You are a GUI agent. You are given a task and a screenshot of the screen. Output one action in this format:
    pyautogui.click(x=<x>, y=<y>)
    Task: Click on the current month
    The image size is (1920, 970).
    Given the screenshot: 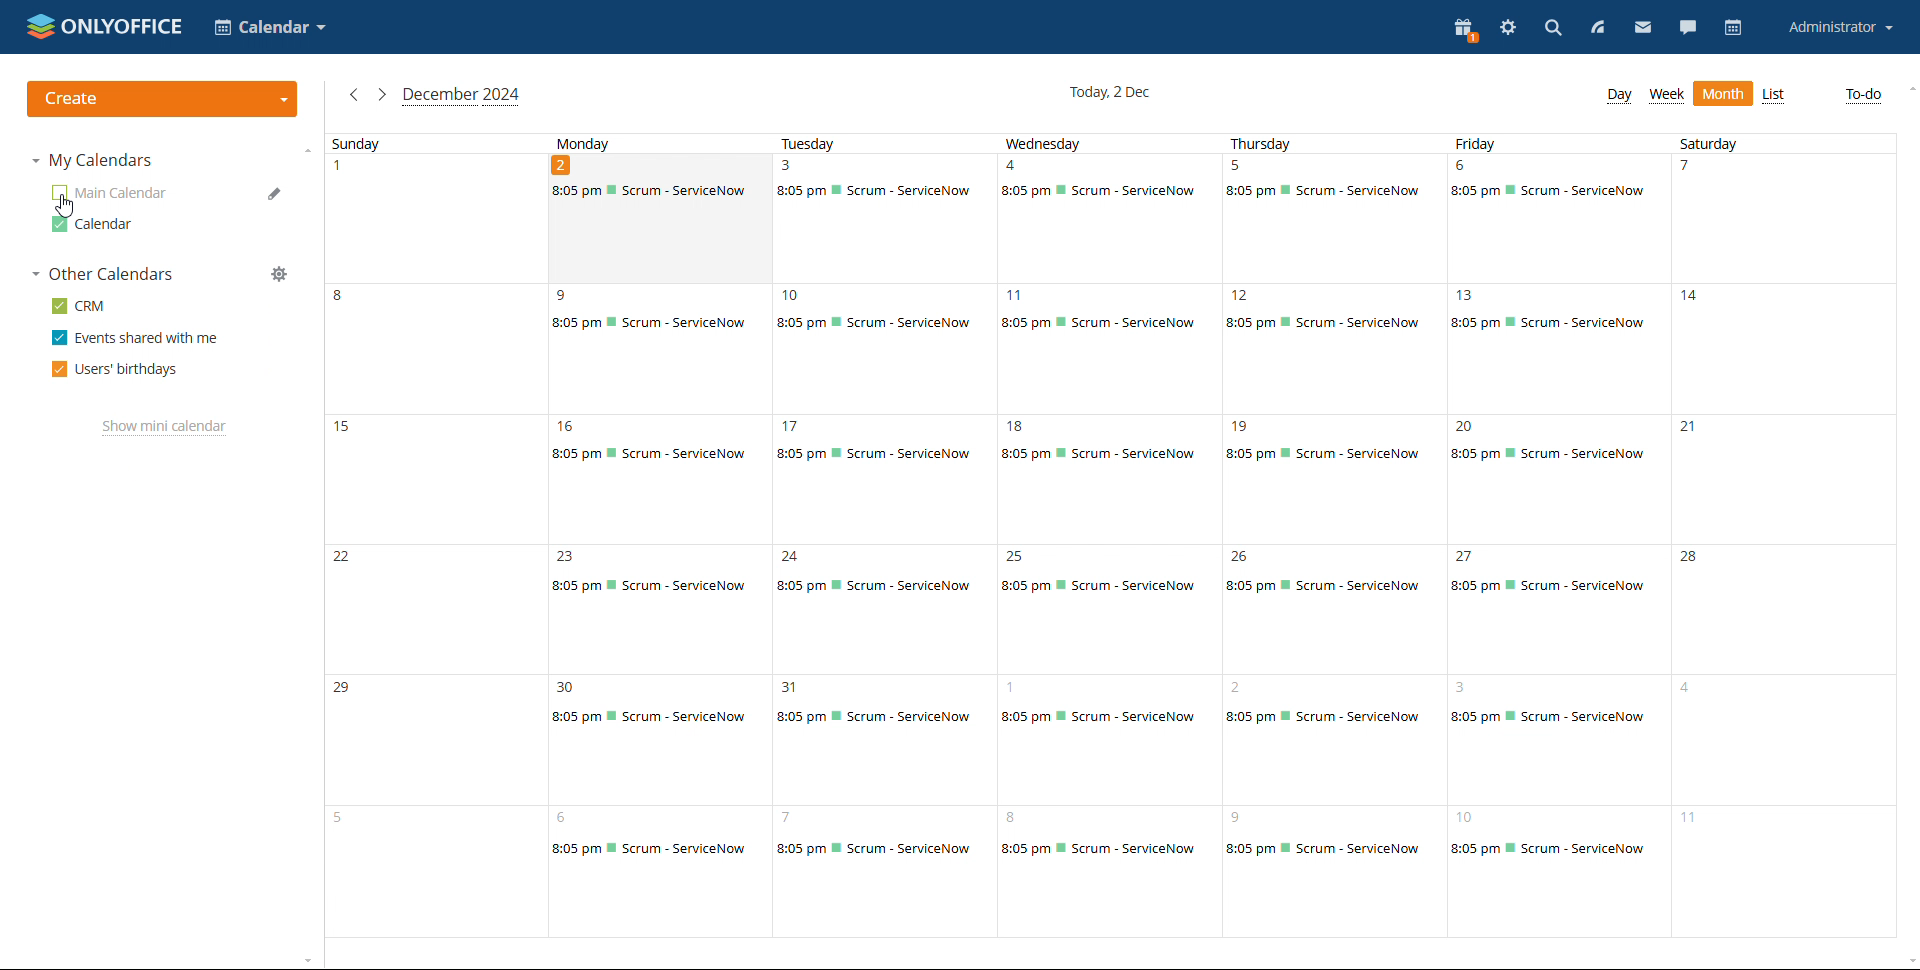 What is the action you would take?
    pyautogui.click(x=462, y=95)
    